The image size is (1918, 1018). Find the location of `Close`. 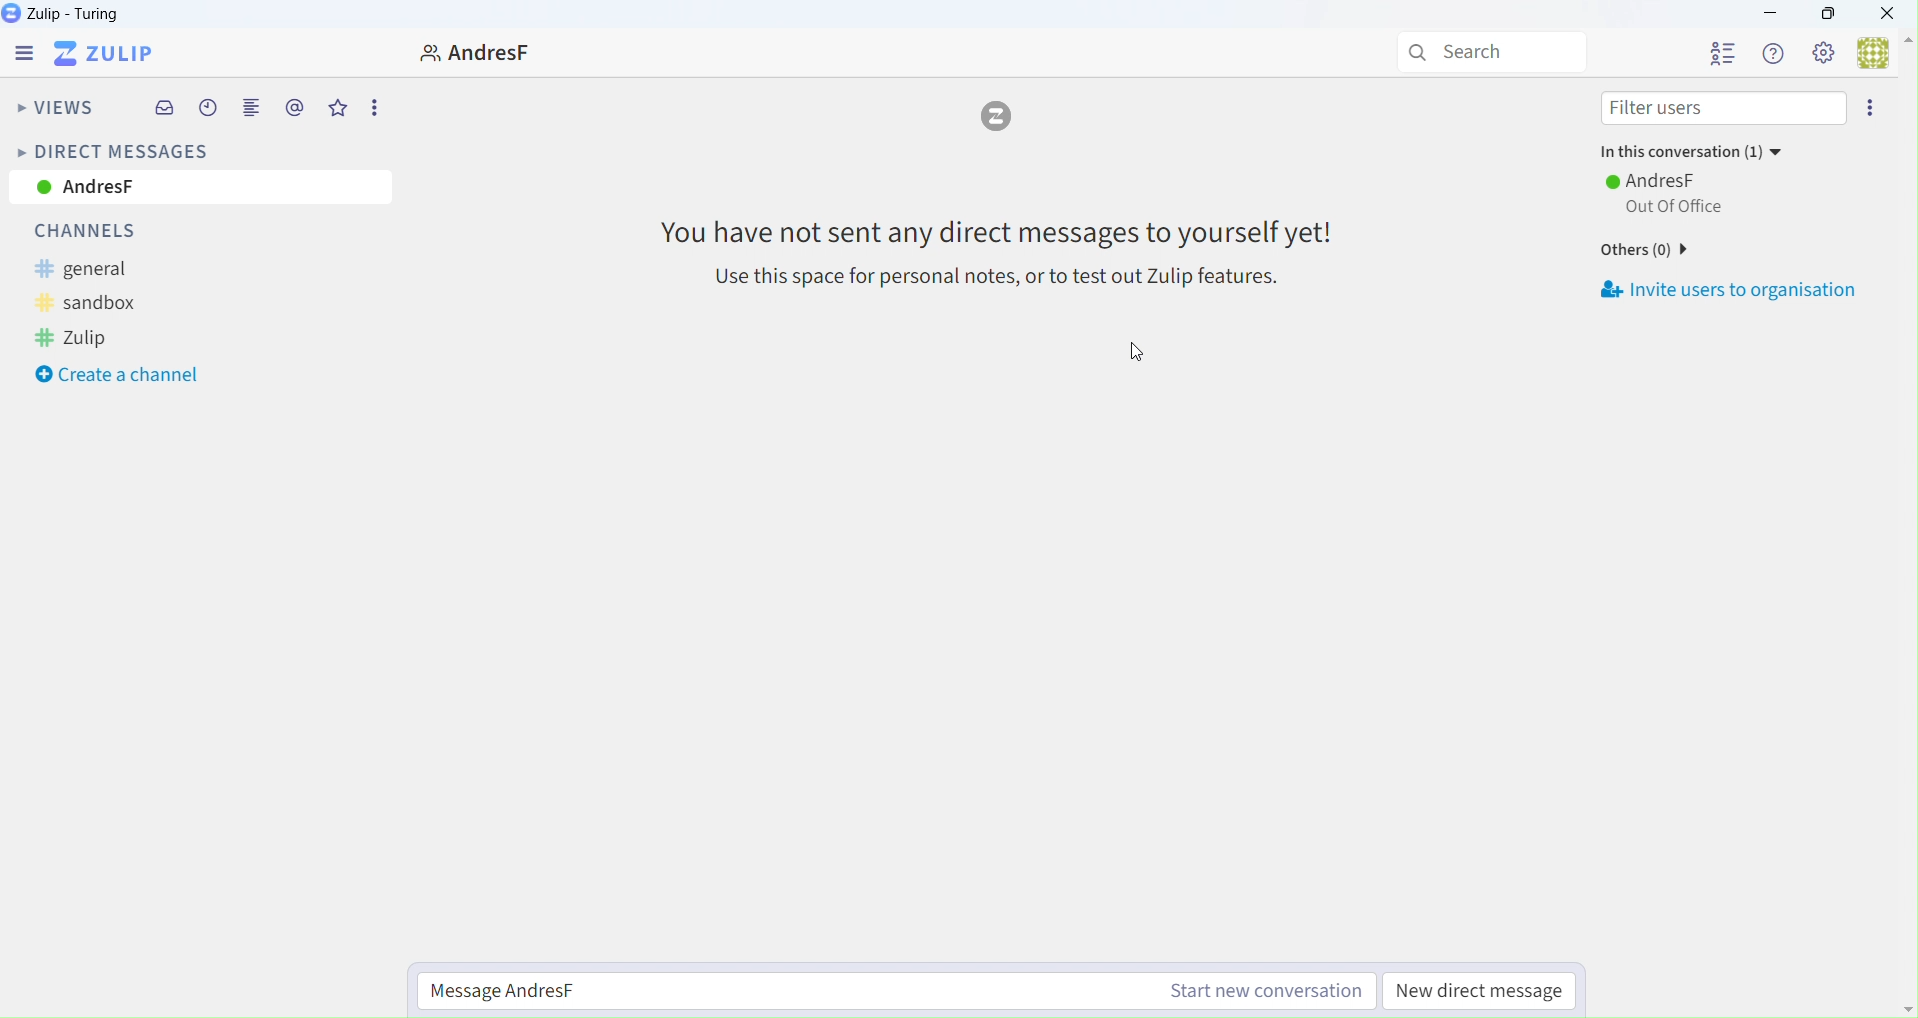

Close is located at coordinates (1894, 14).